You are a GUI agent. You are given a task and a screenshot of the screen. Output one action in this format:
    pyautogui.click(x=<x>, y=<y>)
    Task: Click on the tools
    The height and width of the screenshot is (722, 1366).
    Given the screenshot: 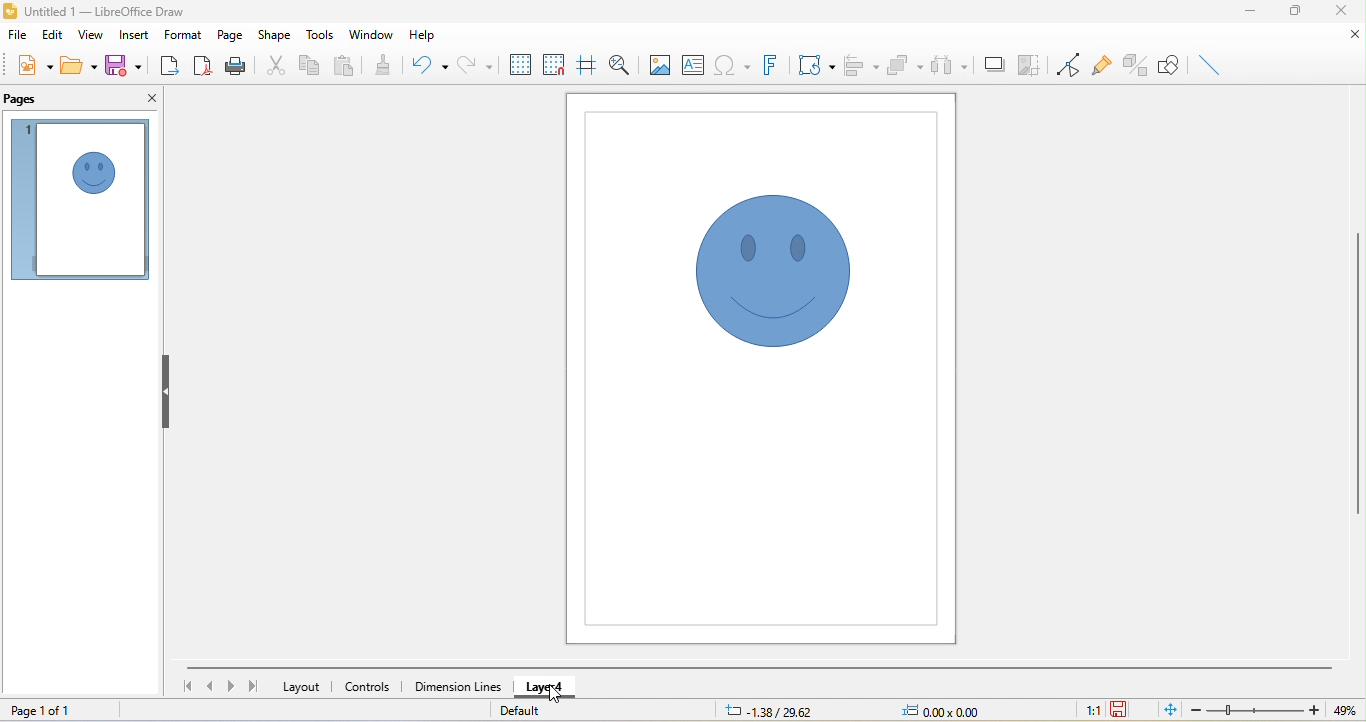 What is the action you would take?
    pyautogui.click(x=322, y=35)
    